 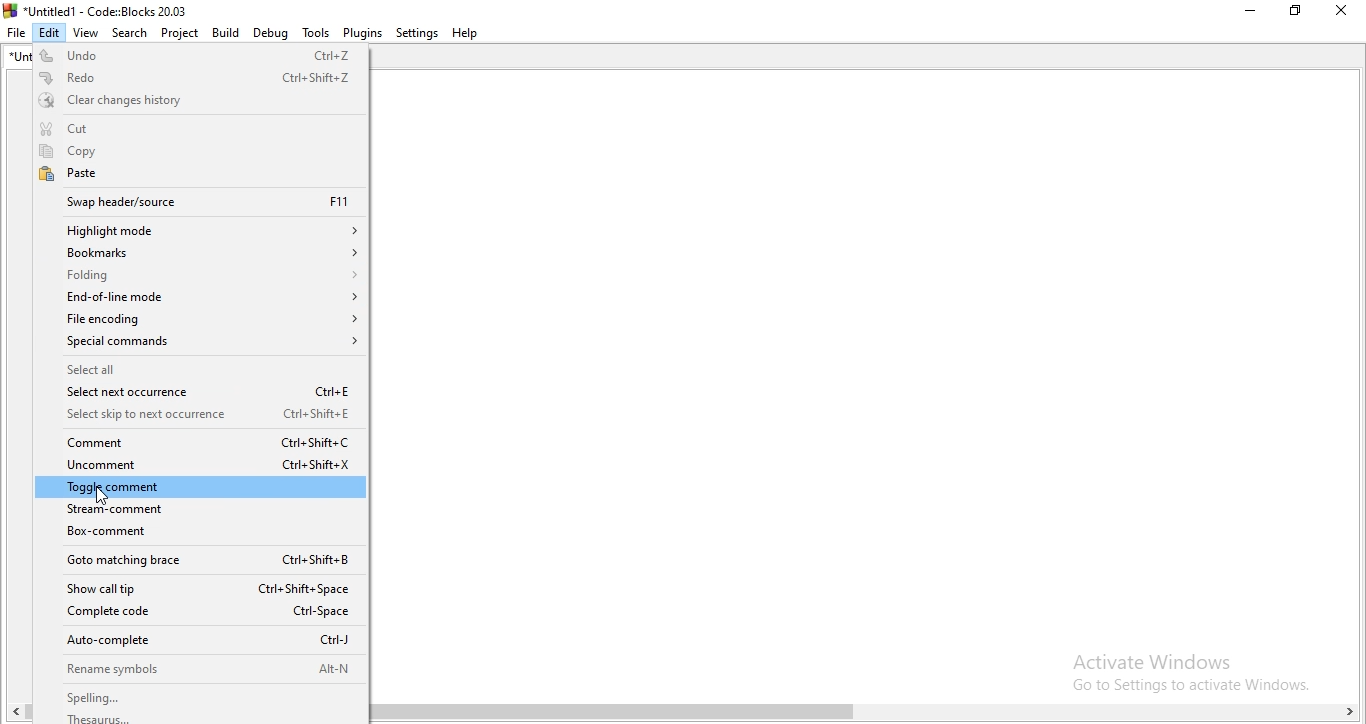 I want to click on Toggle comment, so click(x=197, y=486).